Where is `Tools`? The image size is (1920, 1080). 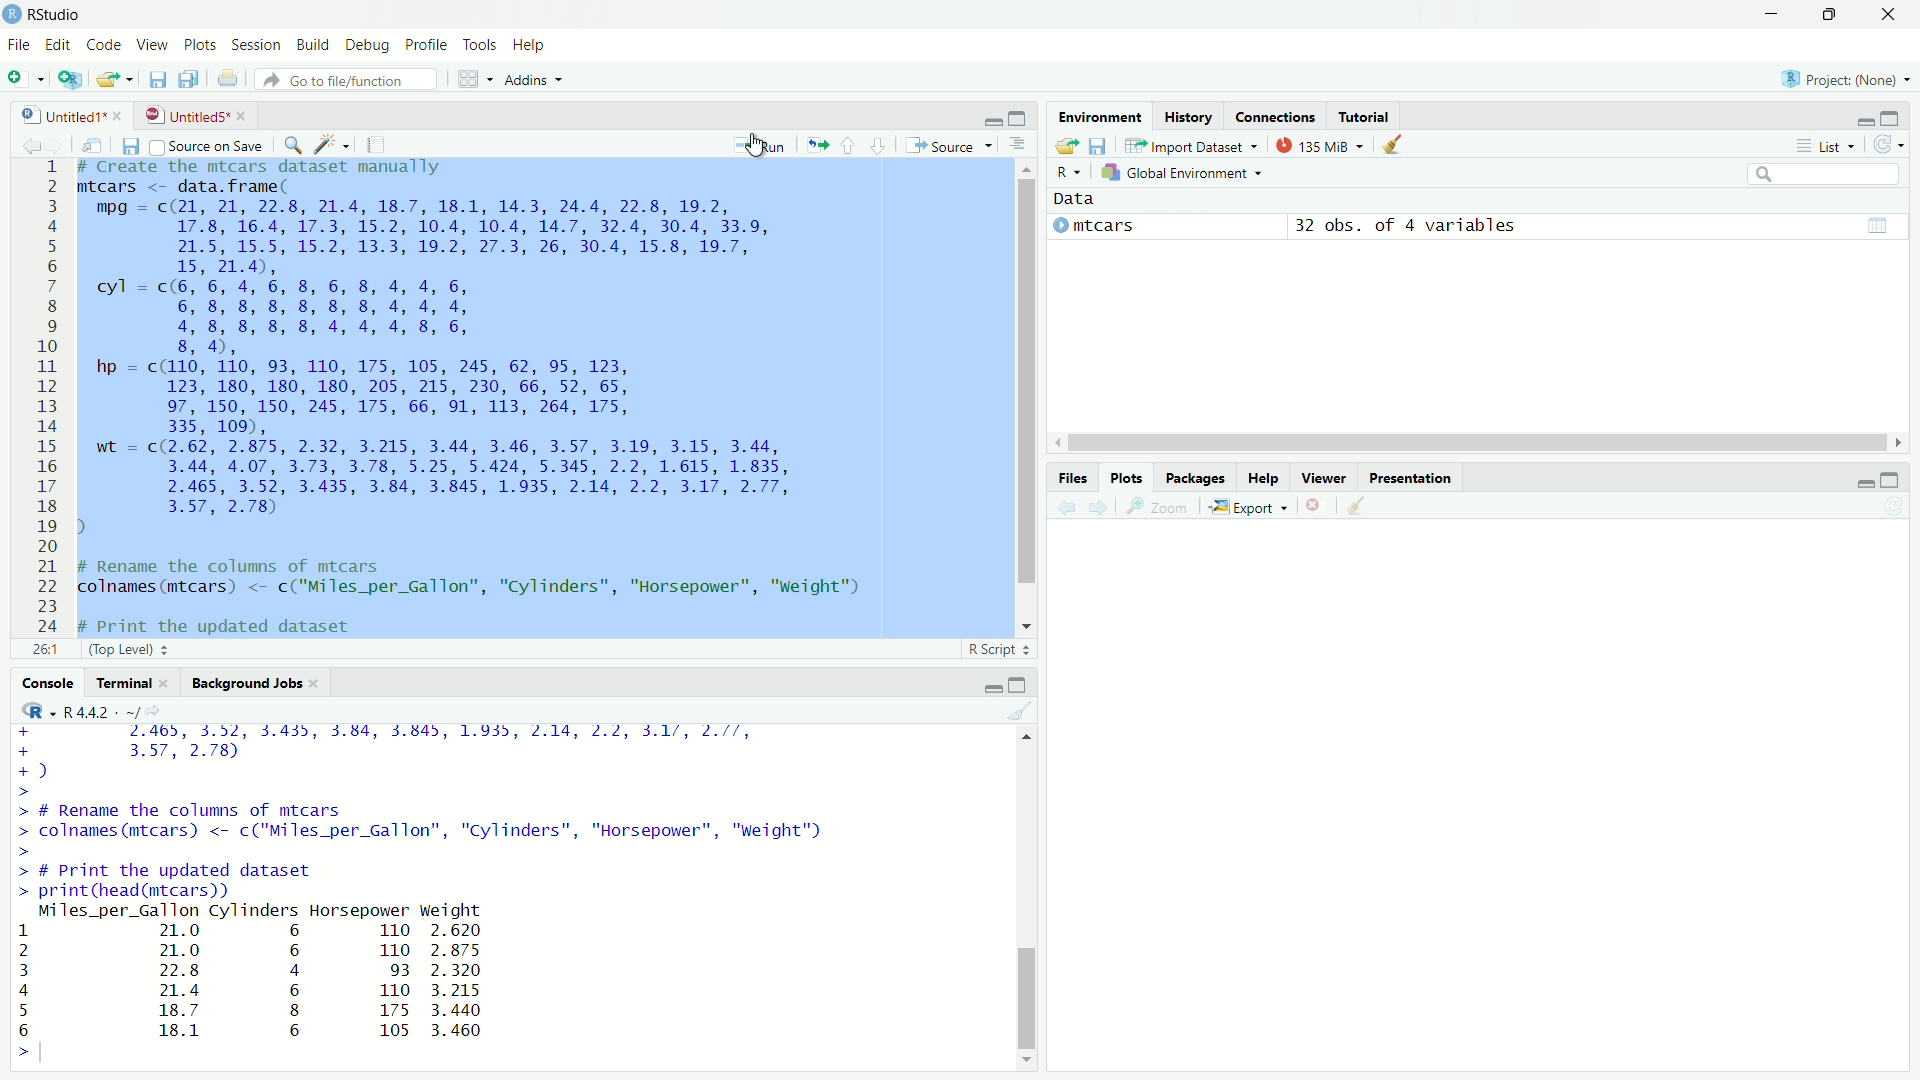
Tools is located at coordinates (482, 46).